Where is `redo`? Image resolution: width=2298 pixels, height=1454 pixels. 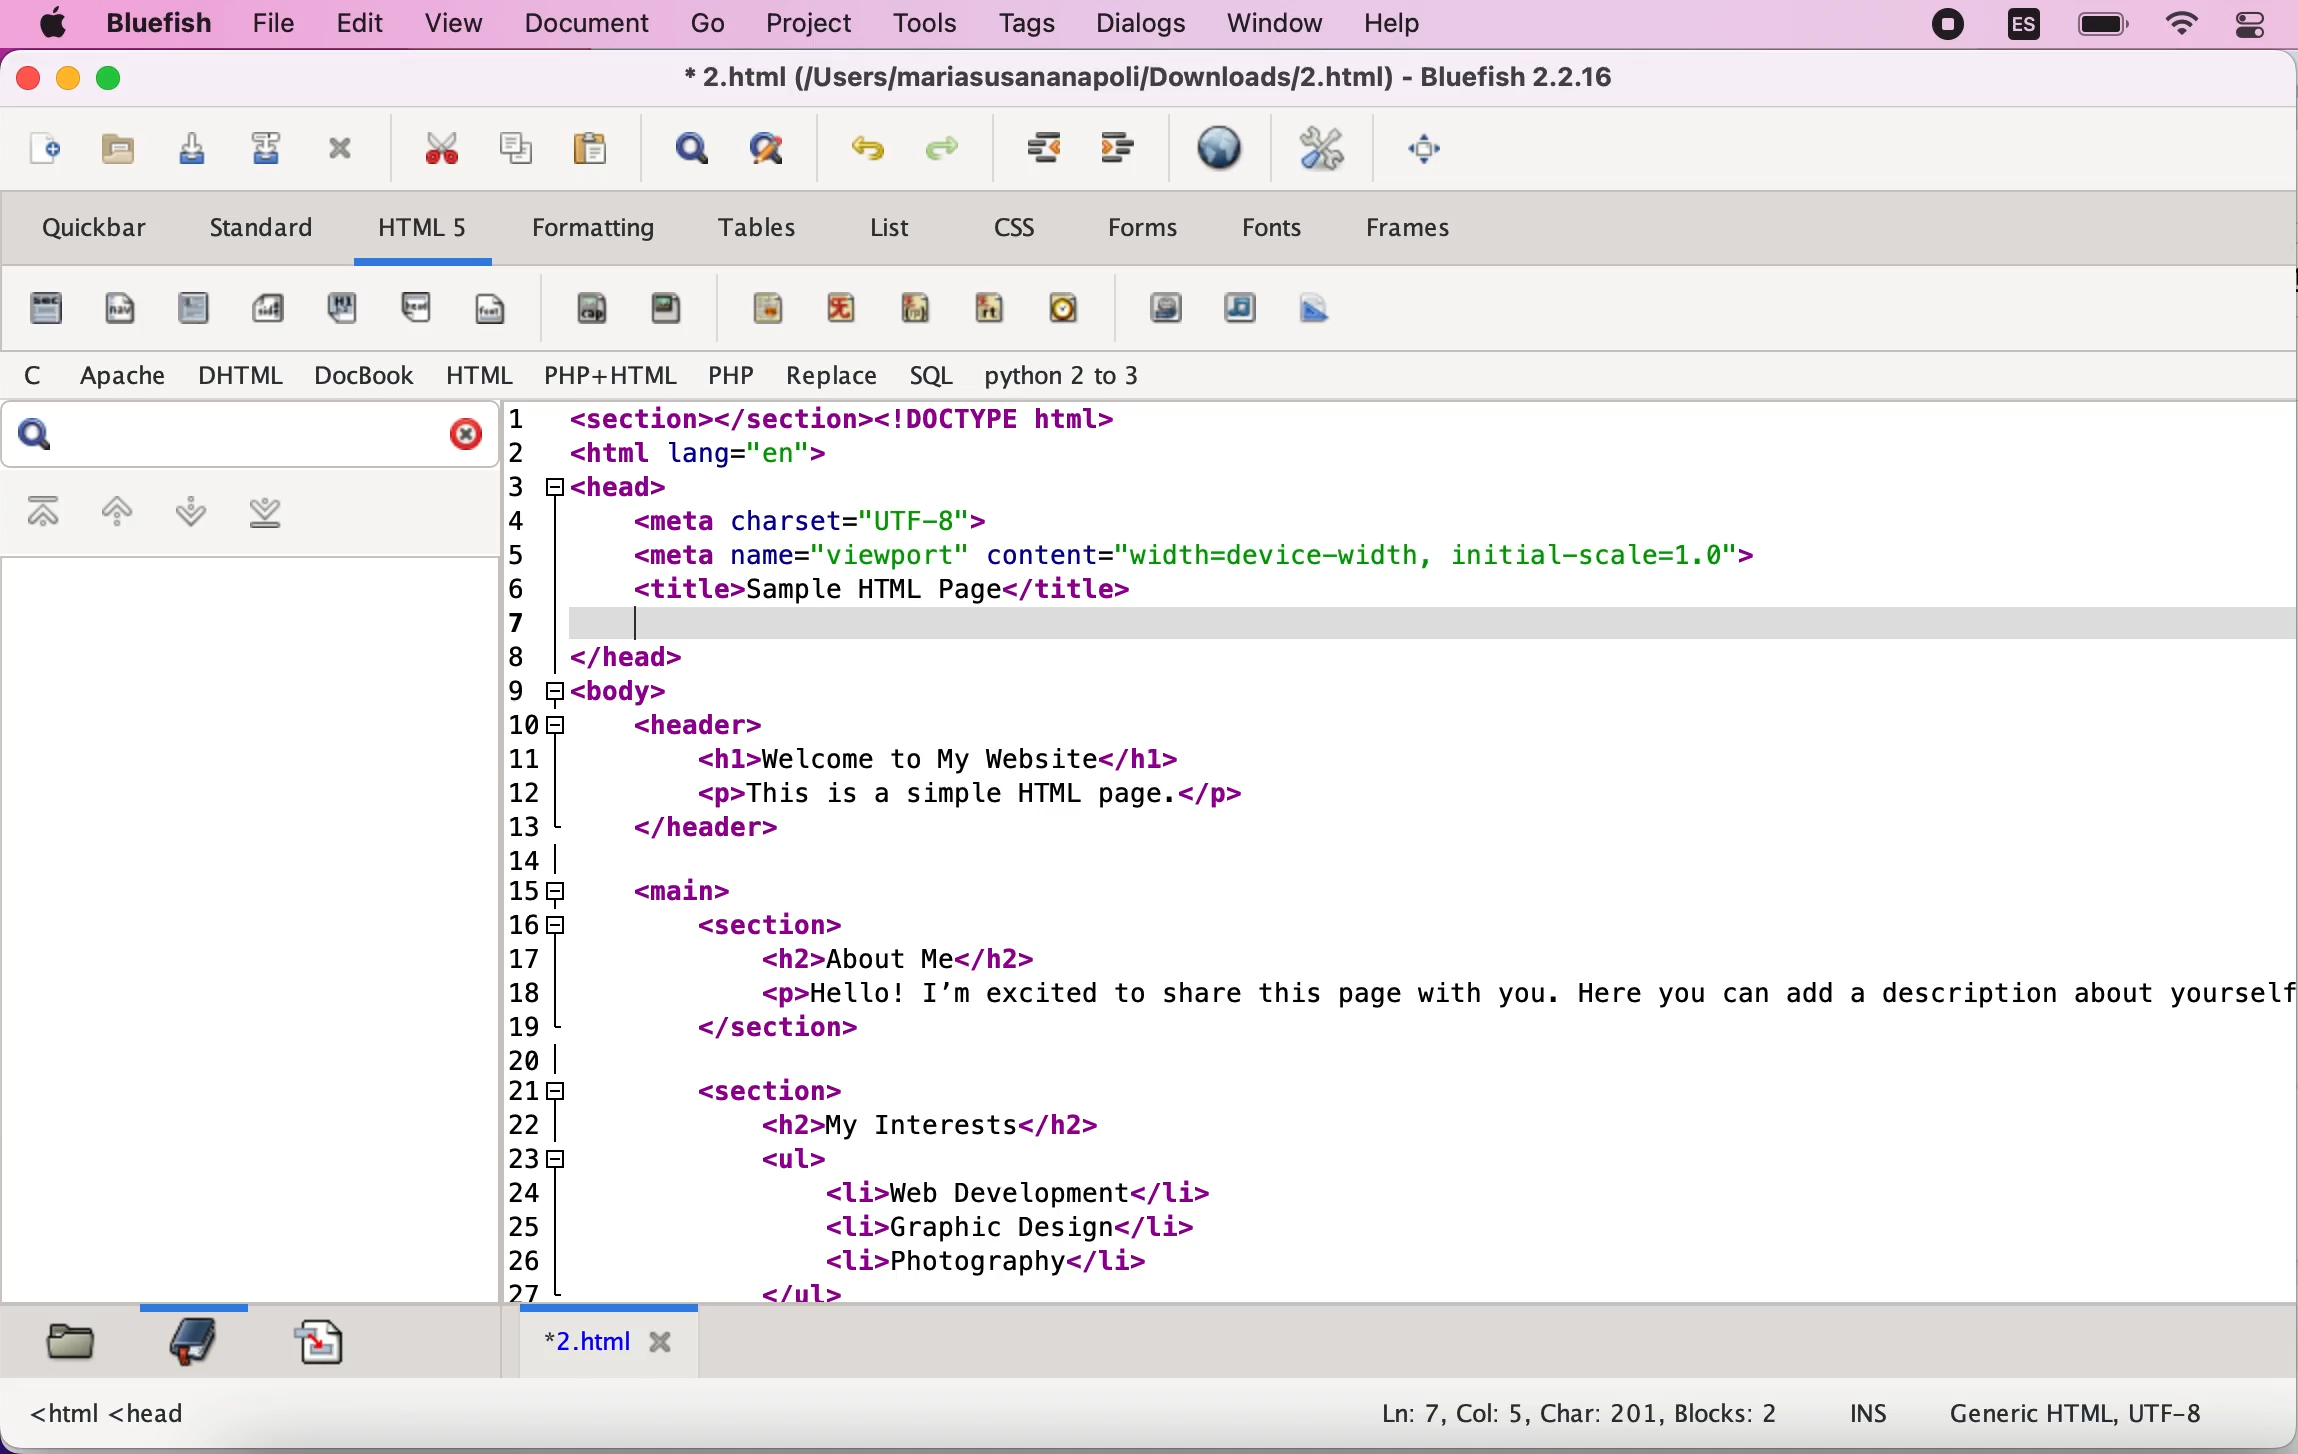 redo is located at coordinates (955, 149).